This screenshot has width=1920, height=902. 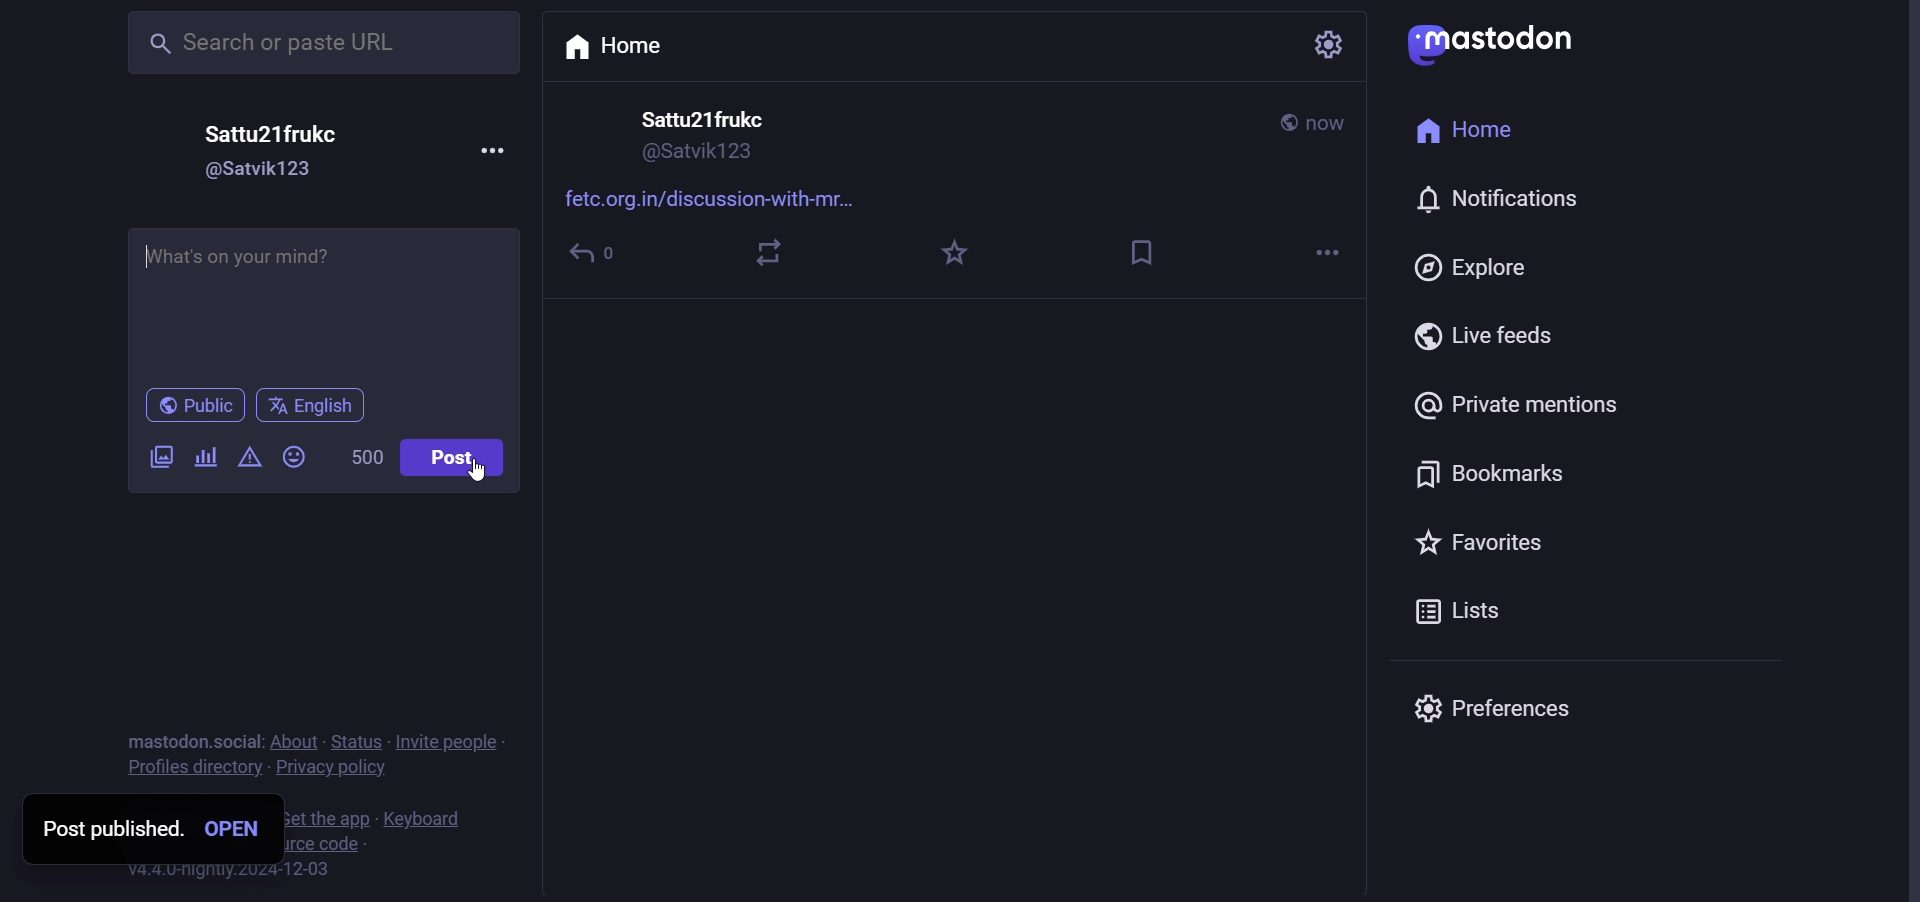 I want to click on open, so click(x=234, y=827).